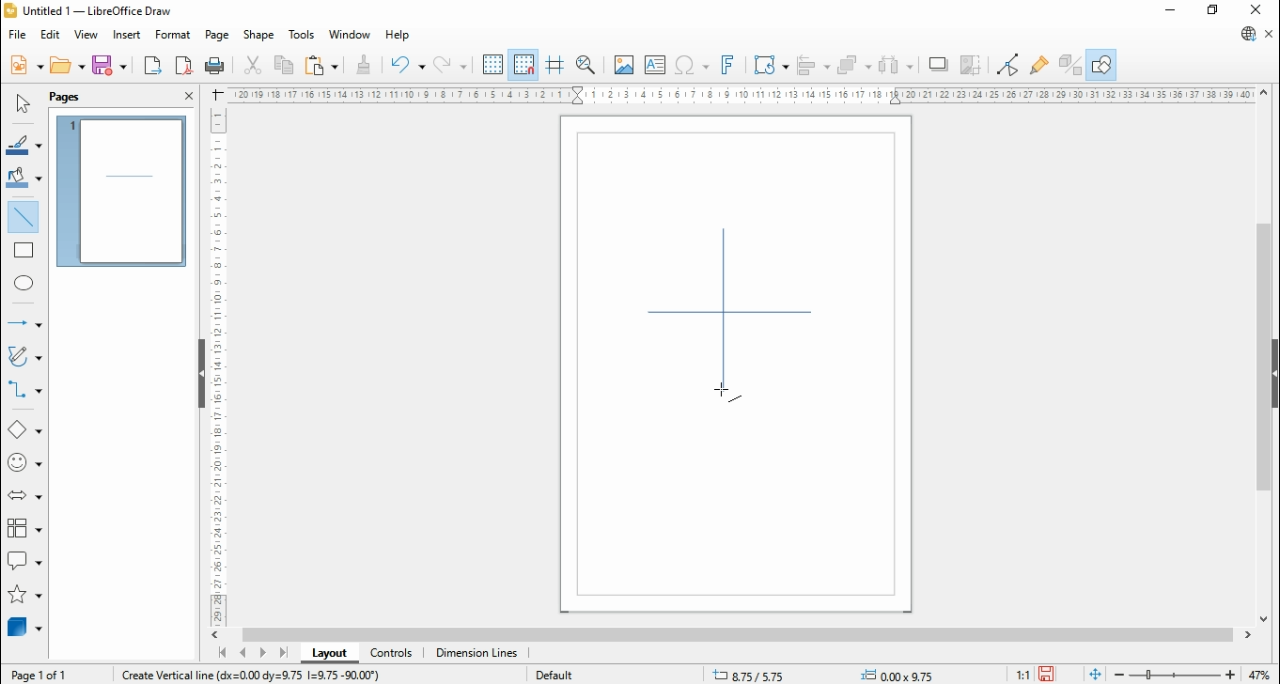  I want to click on show glue point functions, so click(1038, 64).